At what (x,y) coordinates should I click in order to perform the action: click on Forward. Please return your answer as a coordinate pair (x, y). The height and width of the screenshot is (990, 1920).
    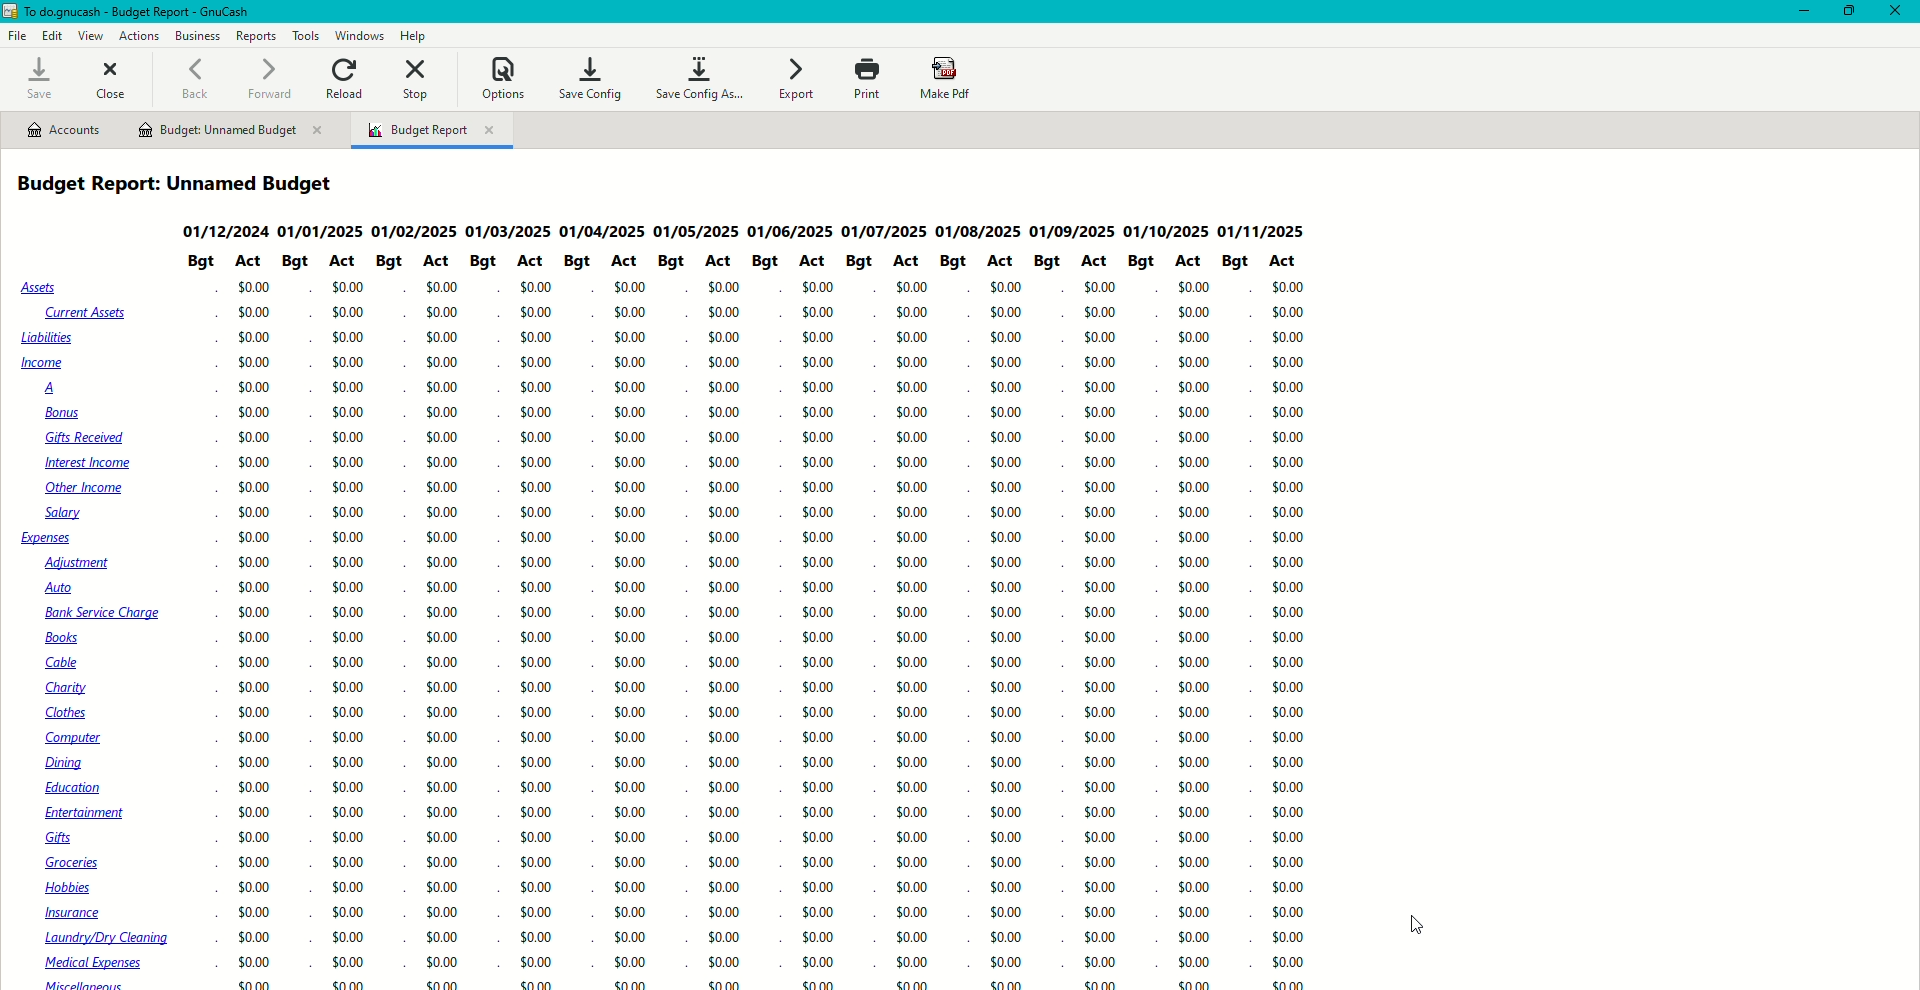
    Looking at the image, I should click on (269, 77).